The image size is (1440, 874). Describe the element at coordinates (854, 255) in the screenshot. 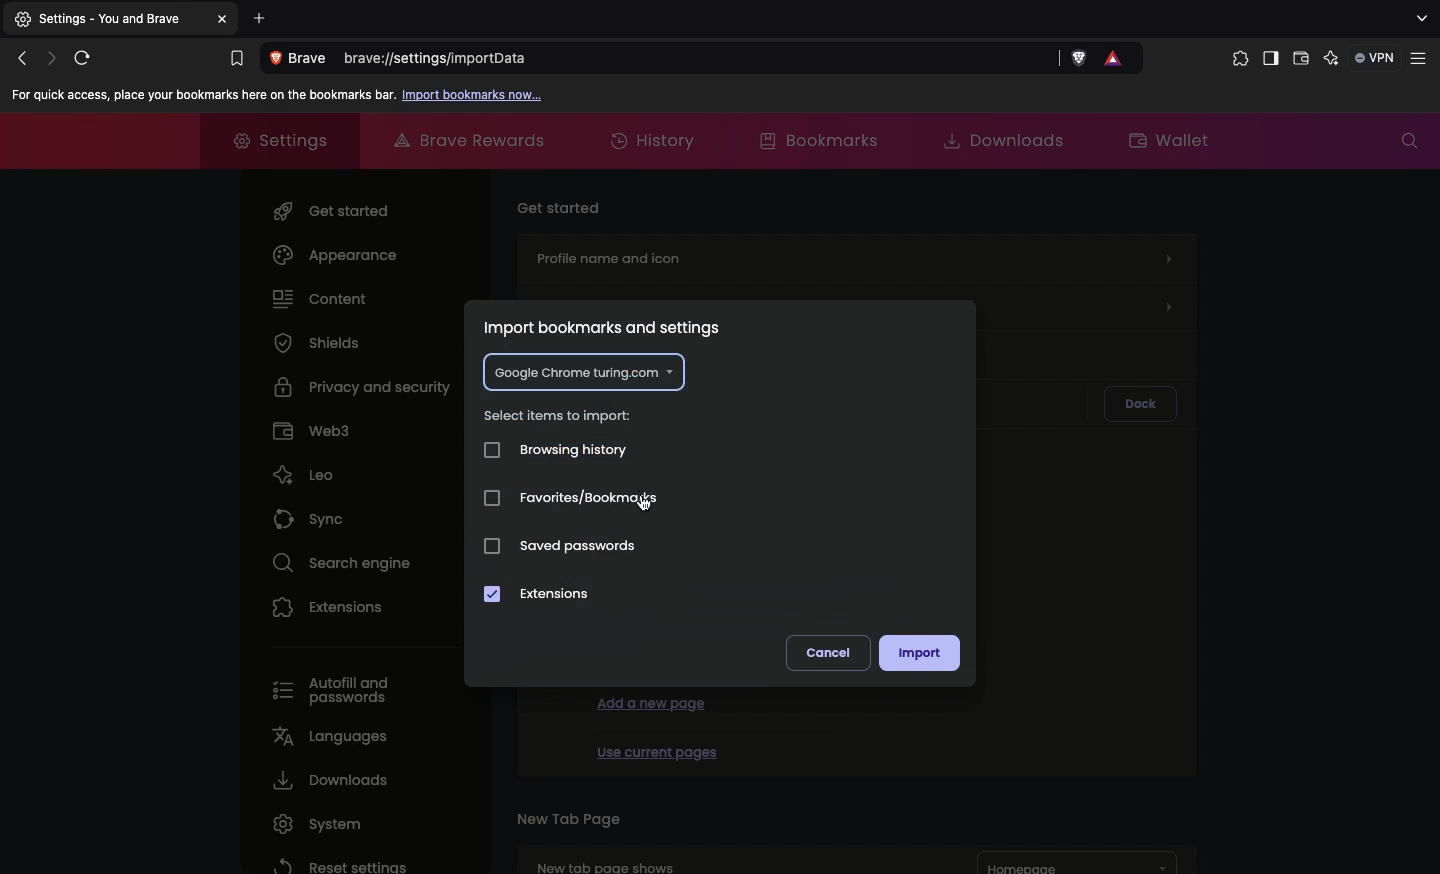

I see `Profile name and icon` at that location.